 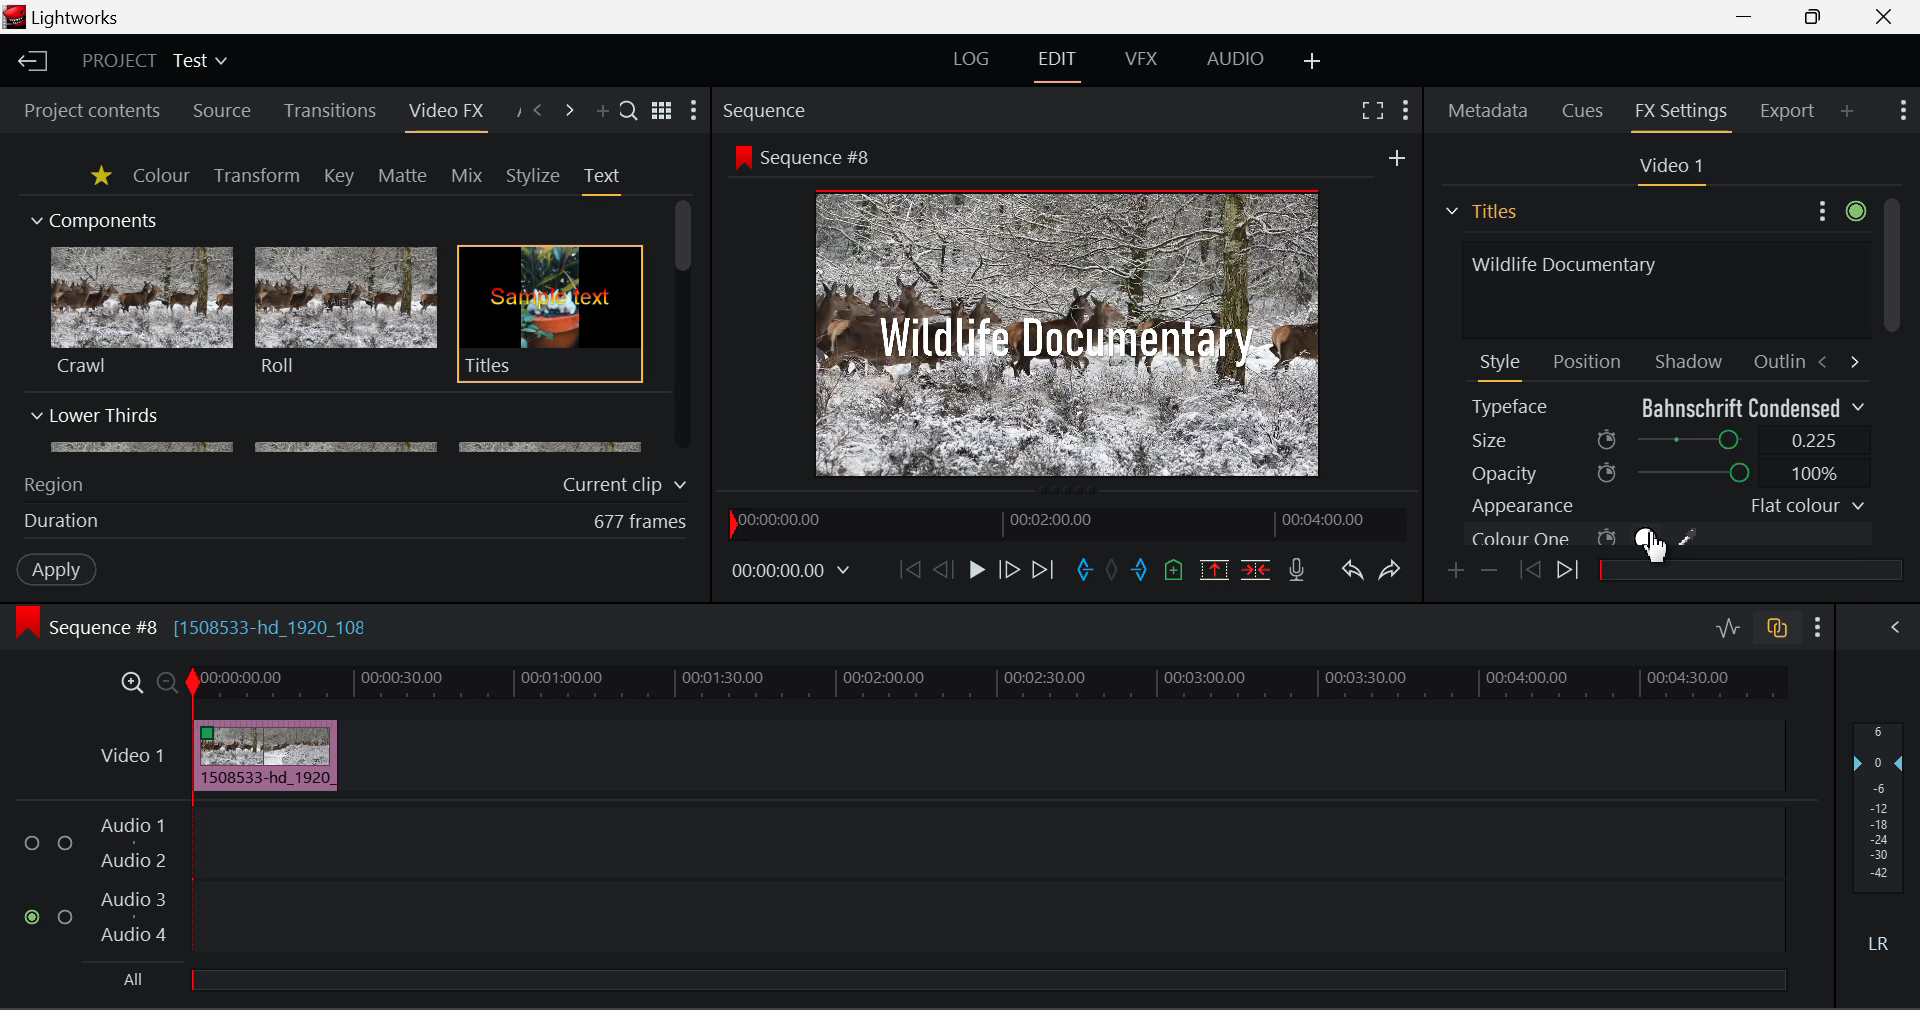 I want to click on VFX Layout, so click(x=1140, y=59).